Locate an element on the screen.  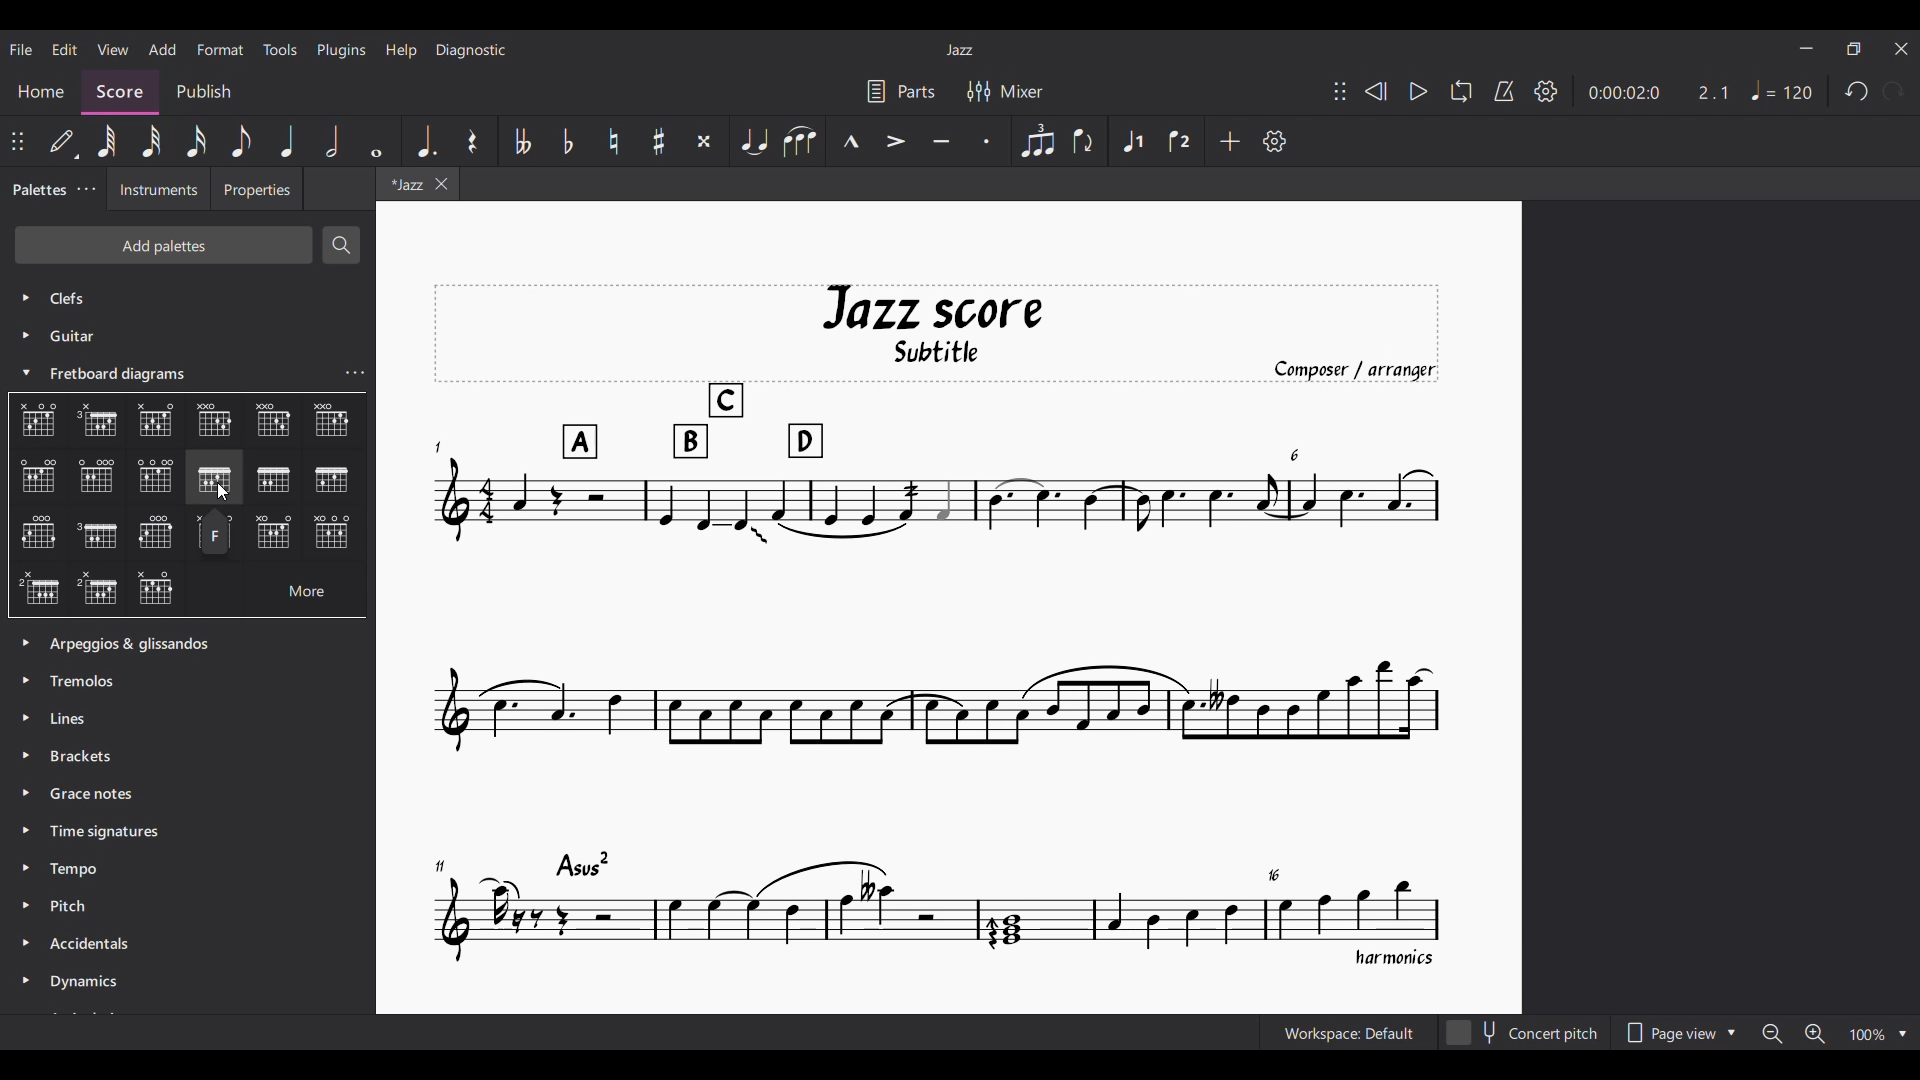
Chart 15 is located at coordinates (247, 534).